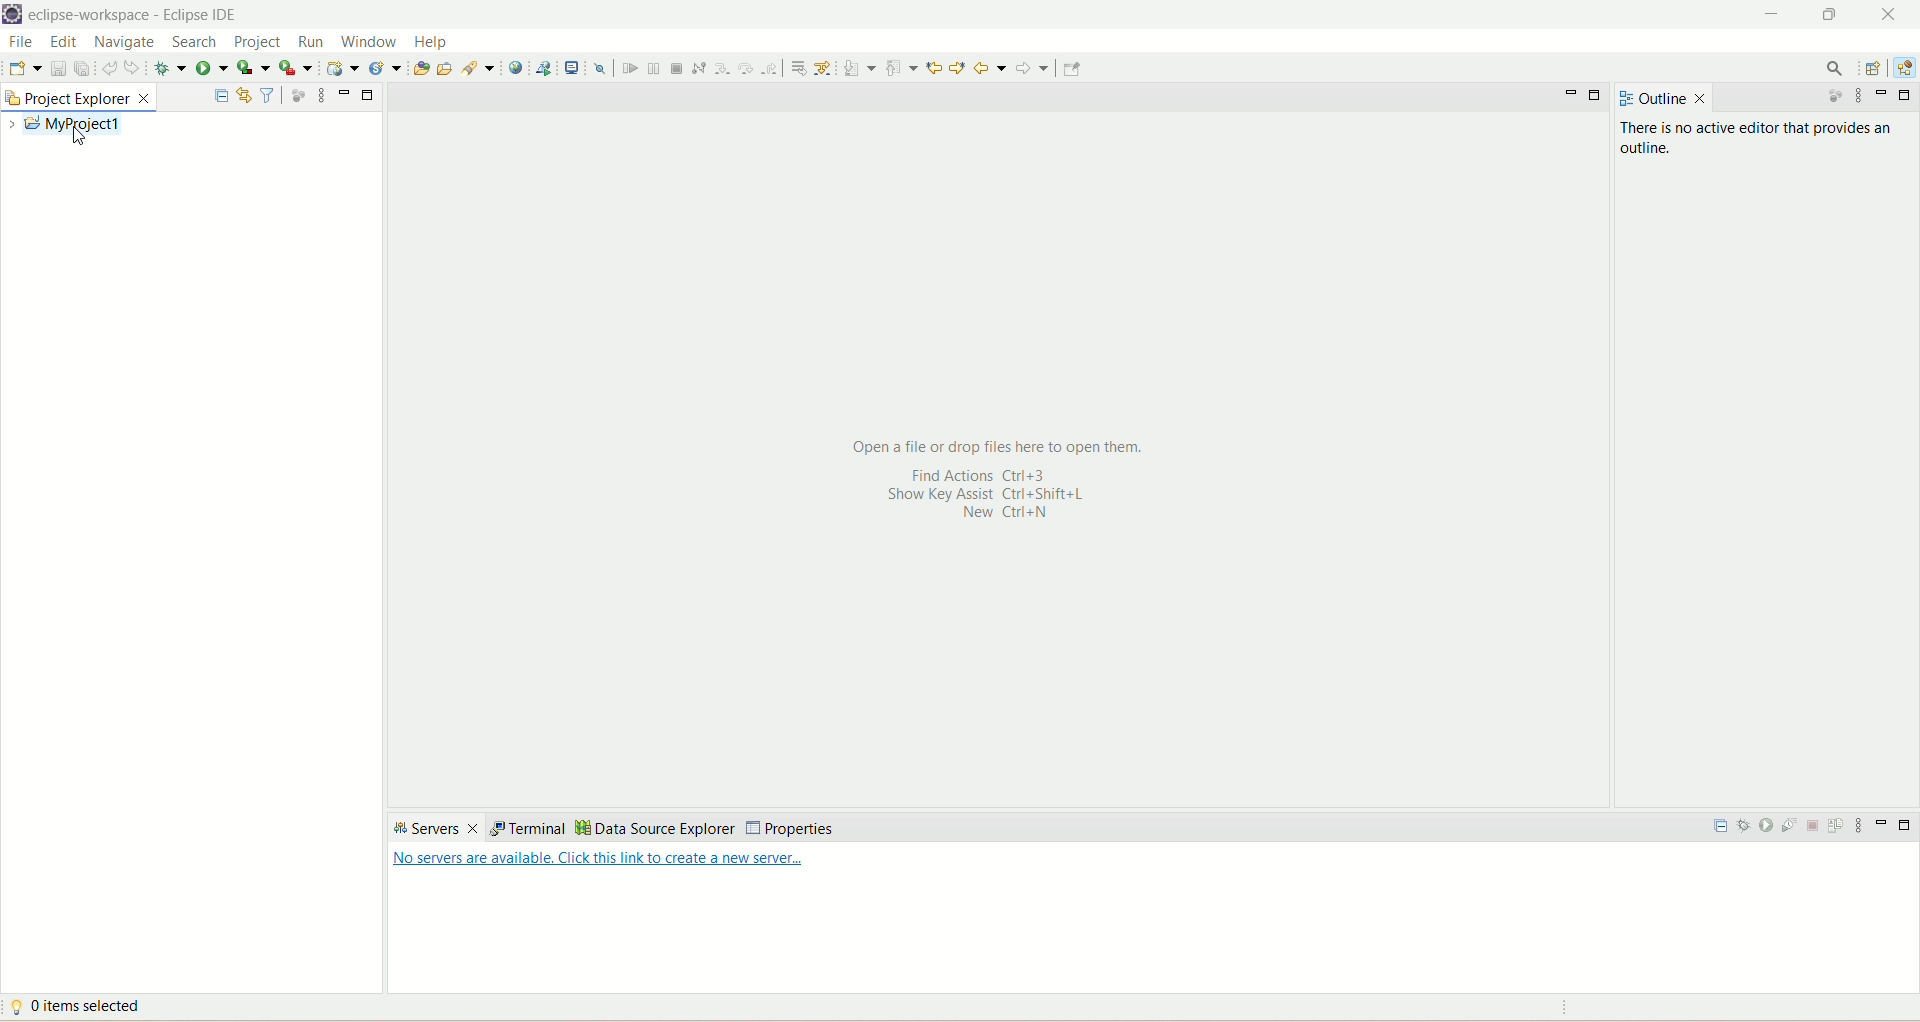  What do you see at coordinates (1856, 95) in the screenshot?
I see `view menu` at bounding box center [1856, 95].